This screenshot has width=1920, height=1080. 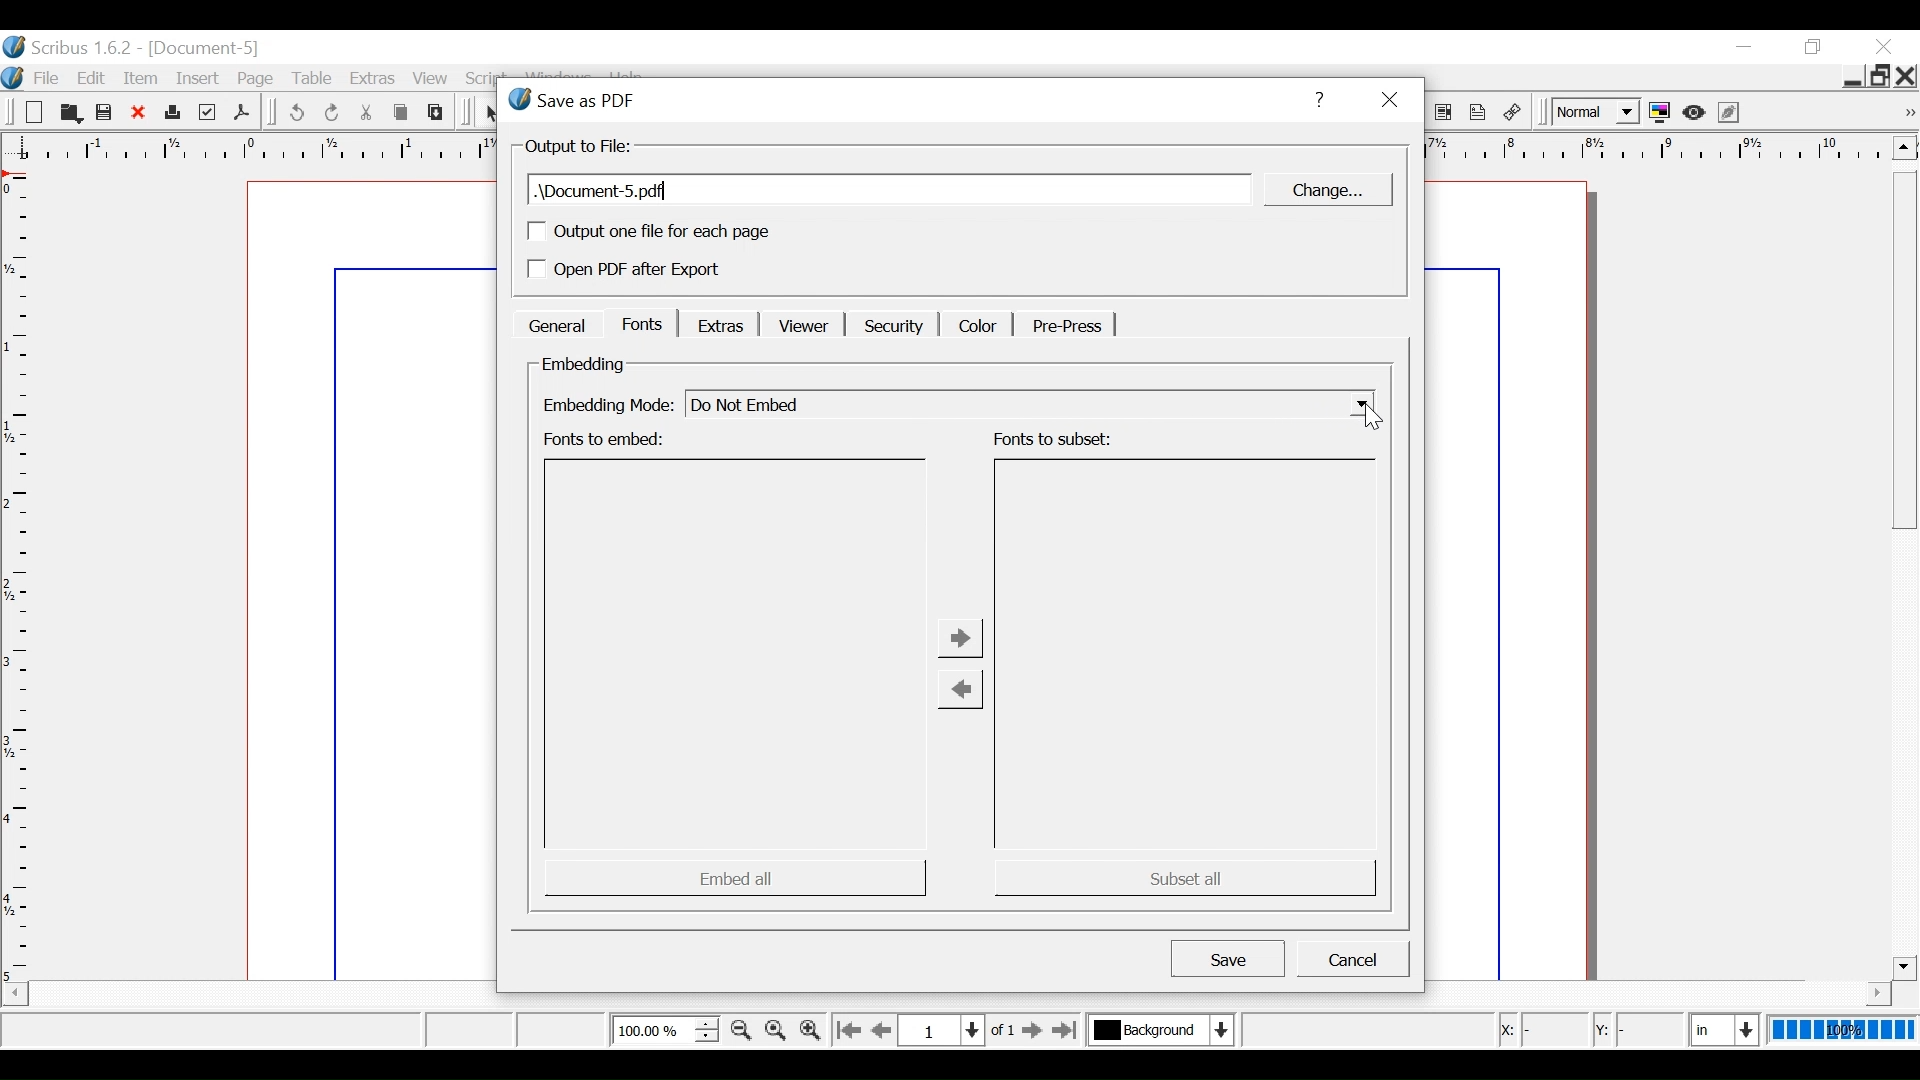 I want to click on File, so click(x=45, y=79).